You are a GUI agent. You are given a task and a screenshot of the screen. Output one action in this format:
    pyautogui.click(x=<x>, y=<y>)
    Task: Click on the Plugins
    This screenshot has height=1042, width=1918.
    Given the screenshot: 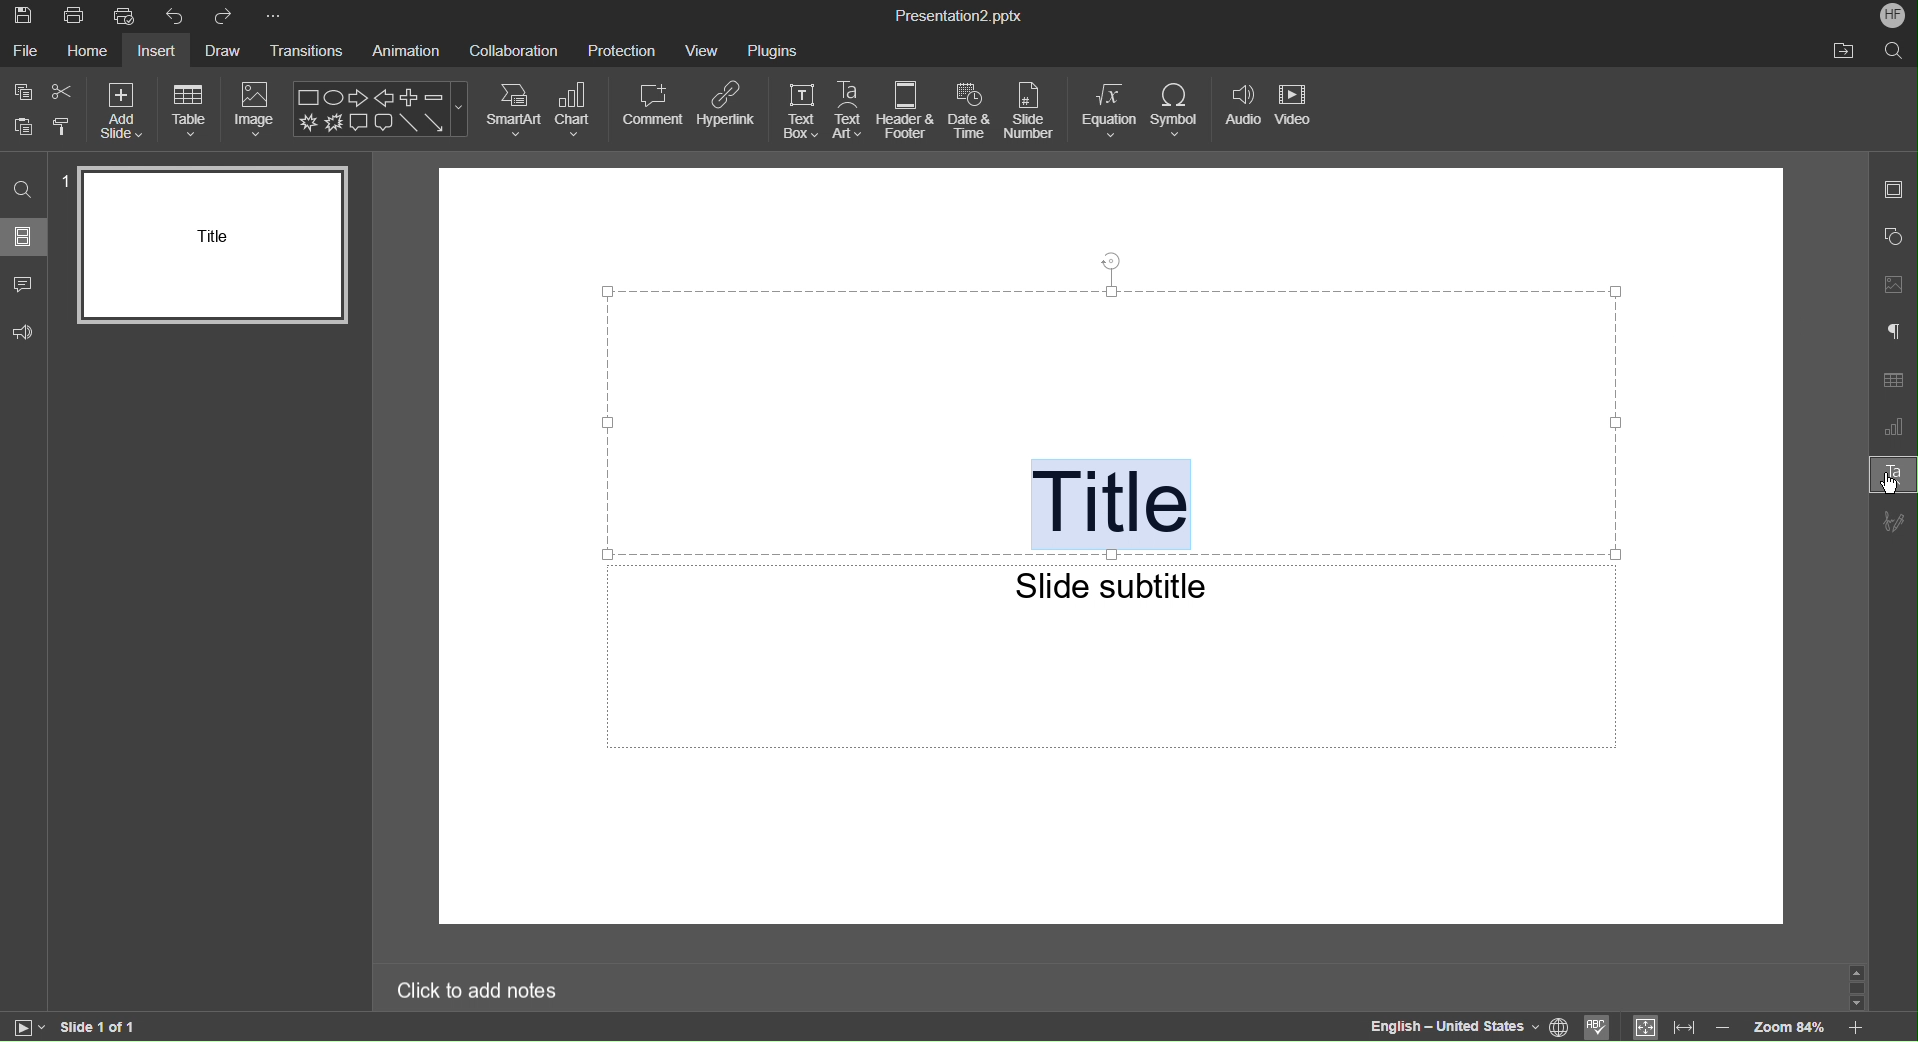 What is the action you would take?
    pyautogui.click(x=774, y=49)
    